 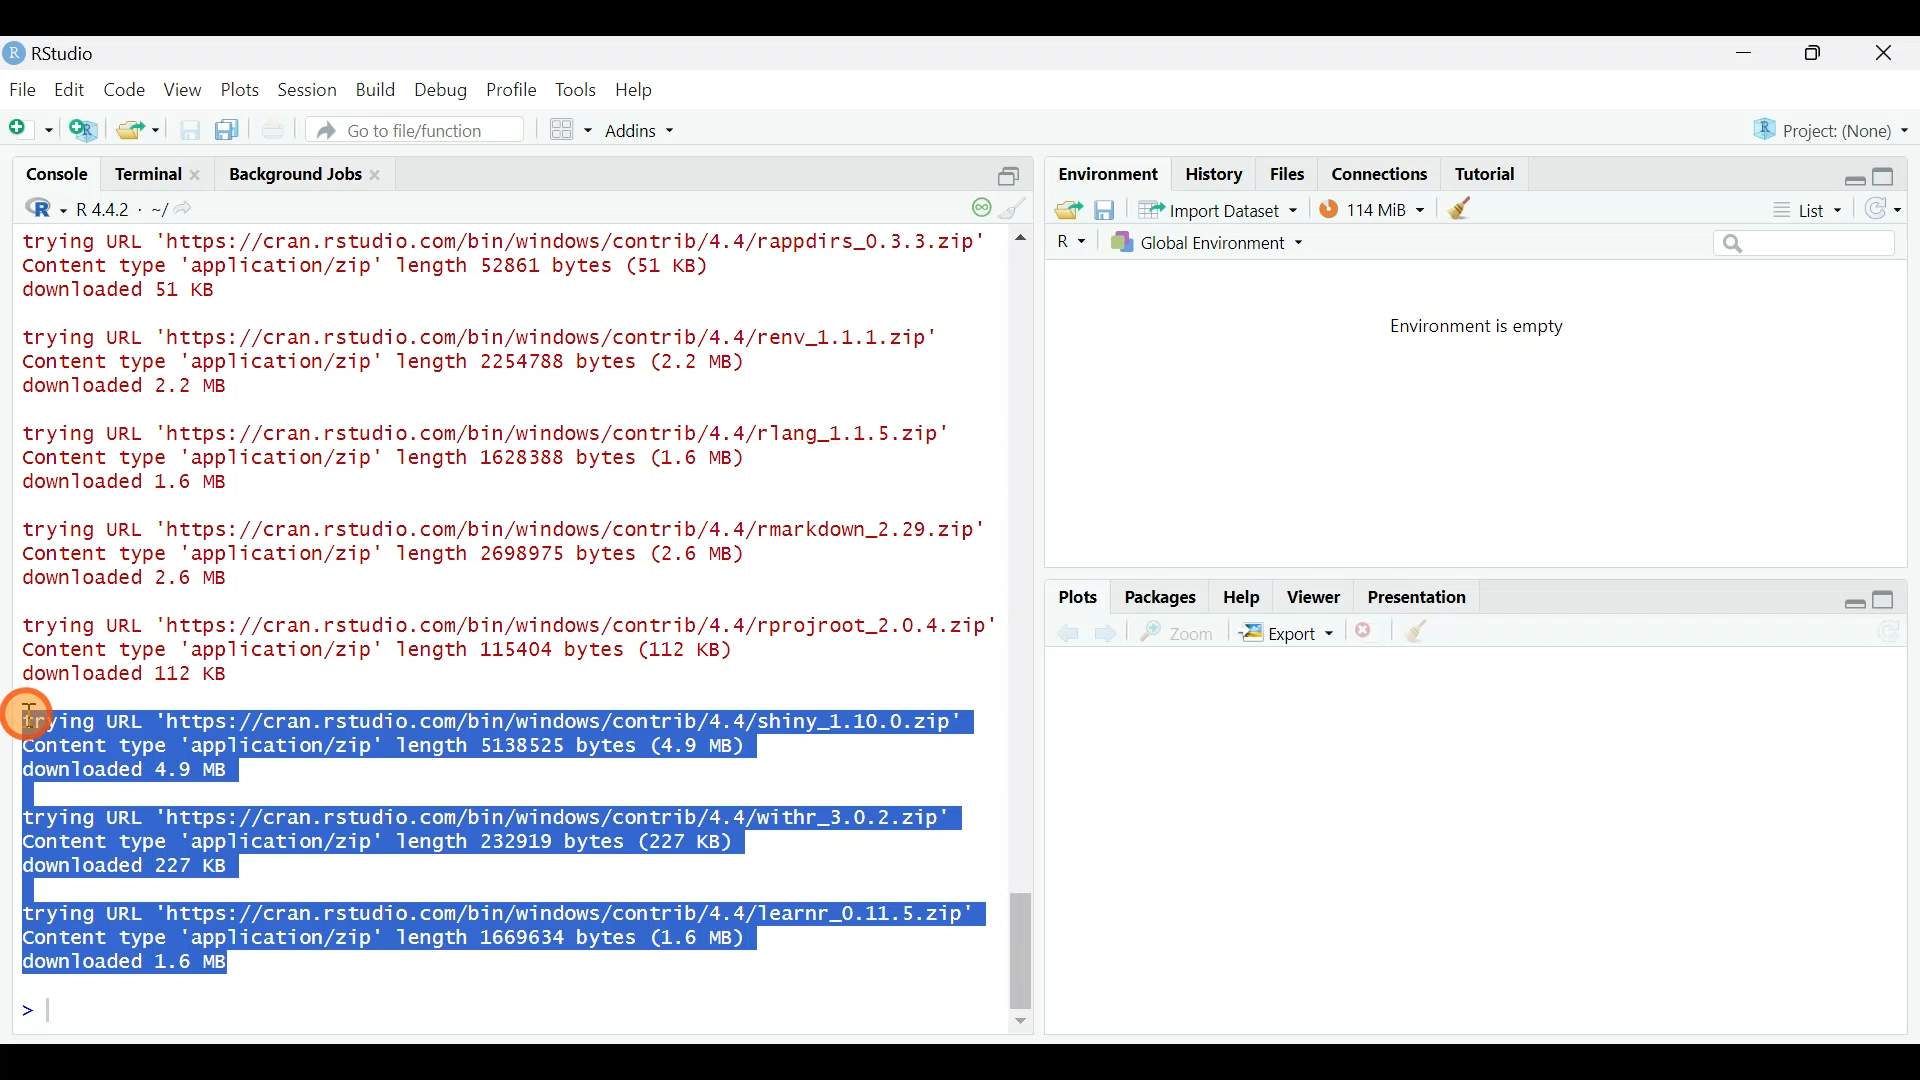 What do you see at coordinates (1288, 174) in the screenshot?
I see `Files` at bounding box center [1288, 174].